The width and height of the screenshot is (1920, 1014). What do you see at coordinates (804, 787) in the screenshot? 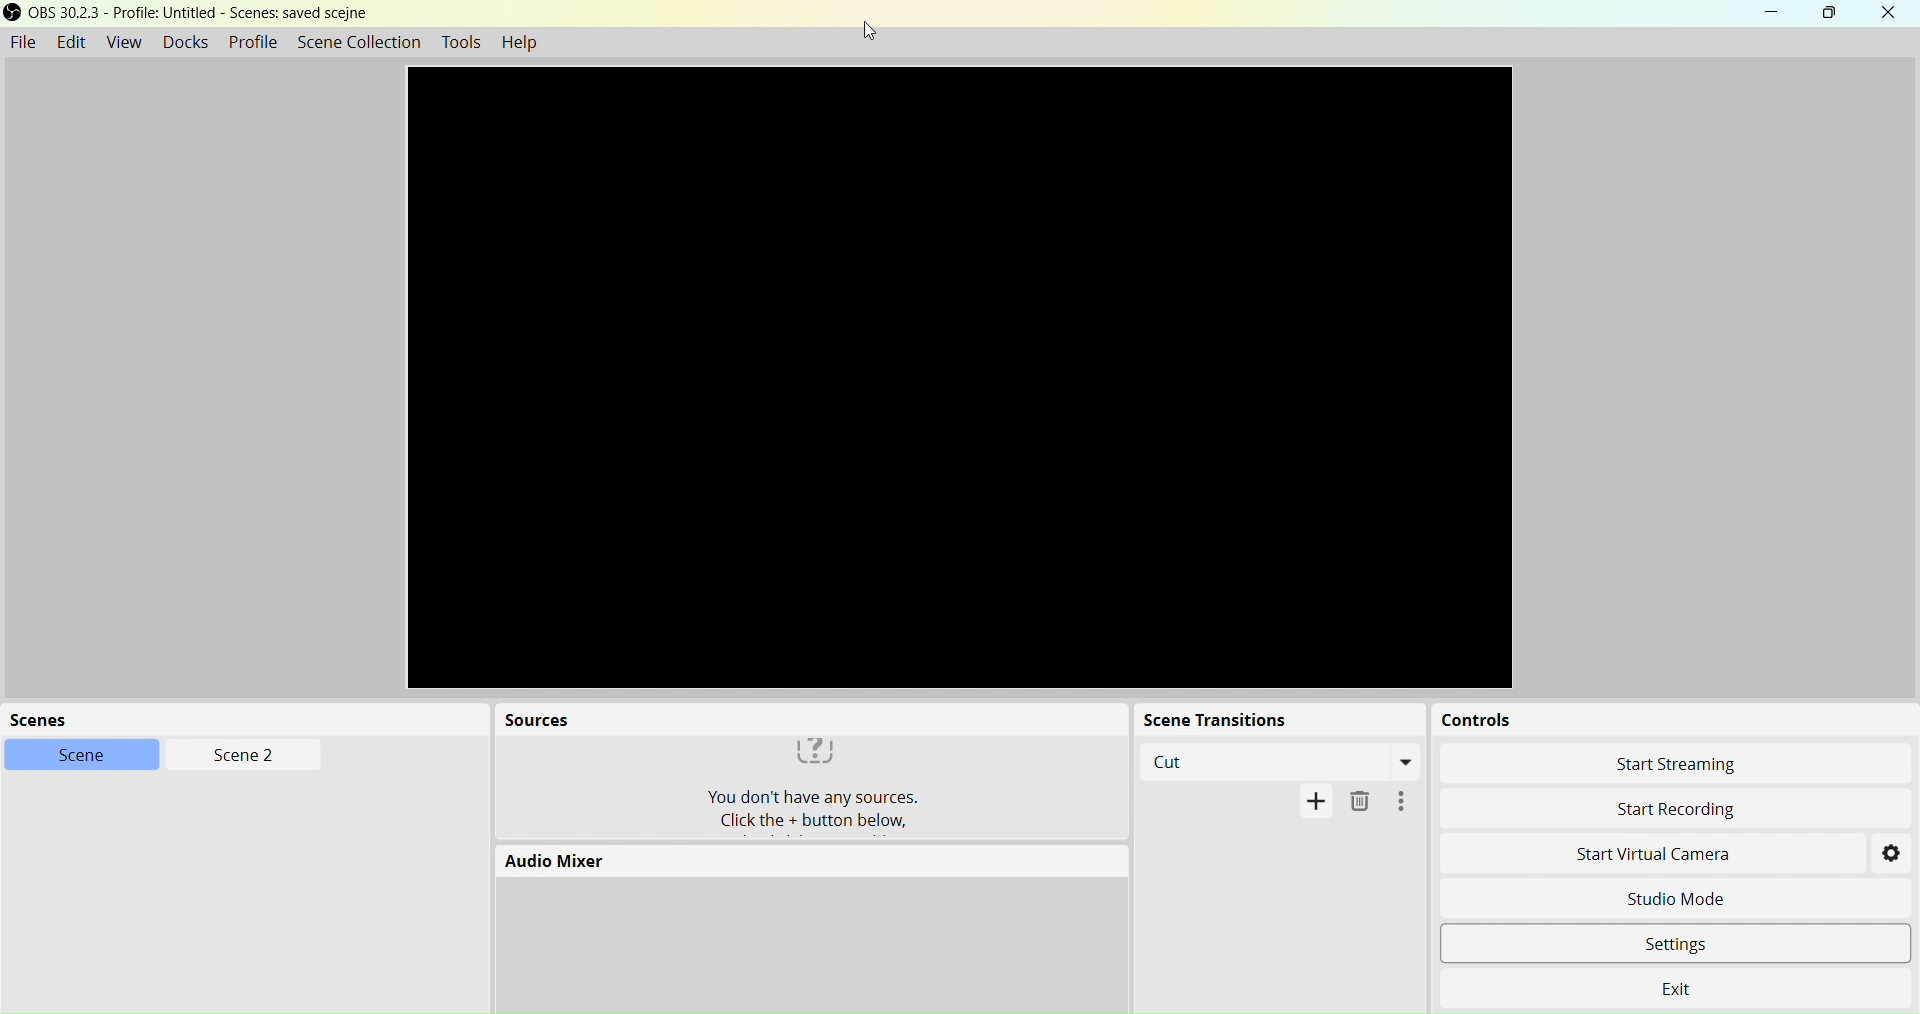
I see `You dont have any sources` at bounding box center [804, 787].